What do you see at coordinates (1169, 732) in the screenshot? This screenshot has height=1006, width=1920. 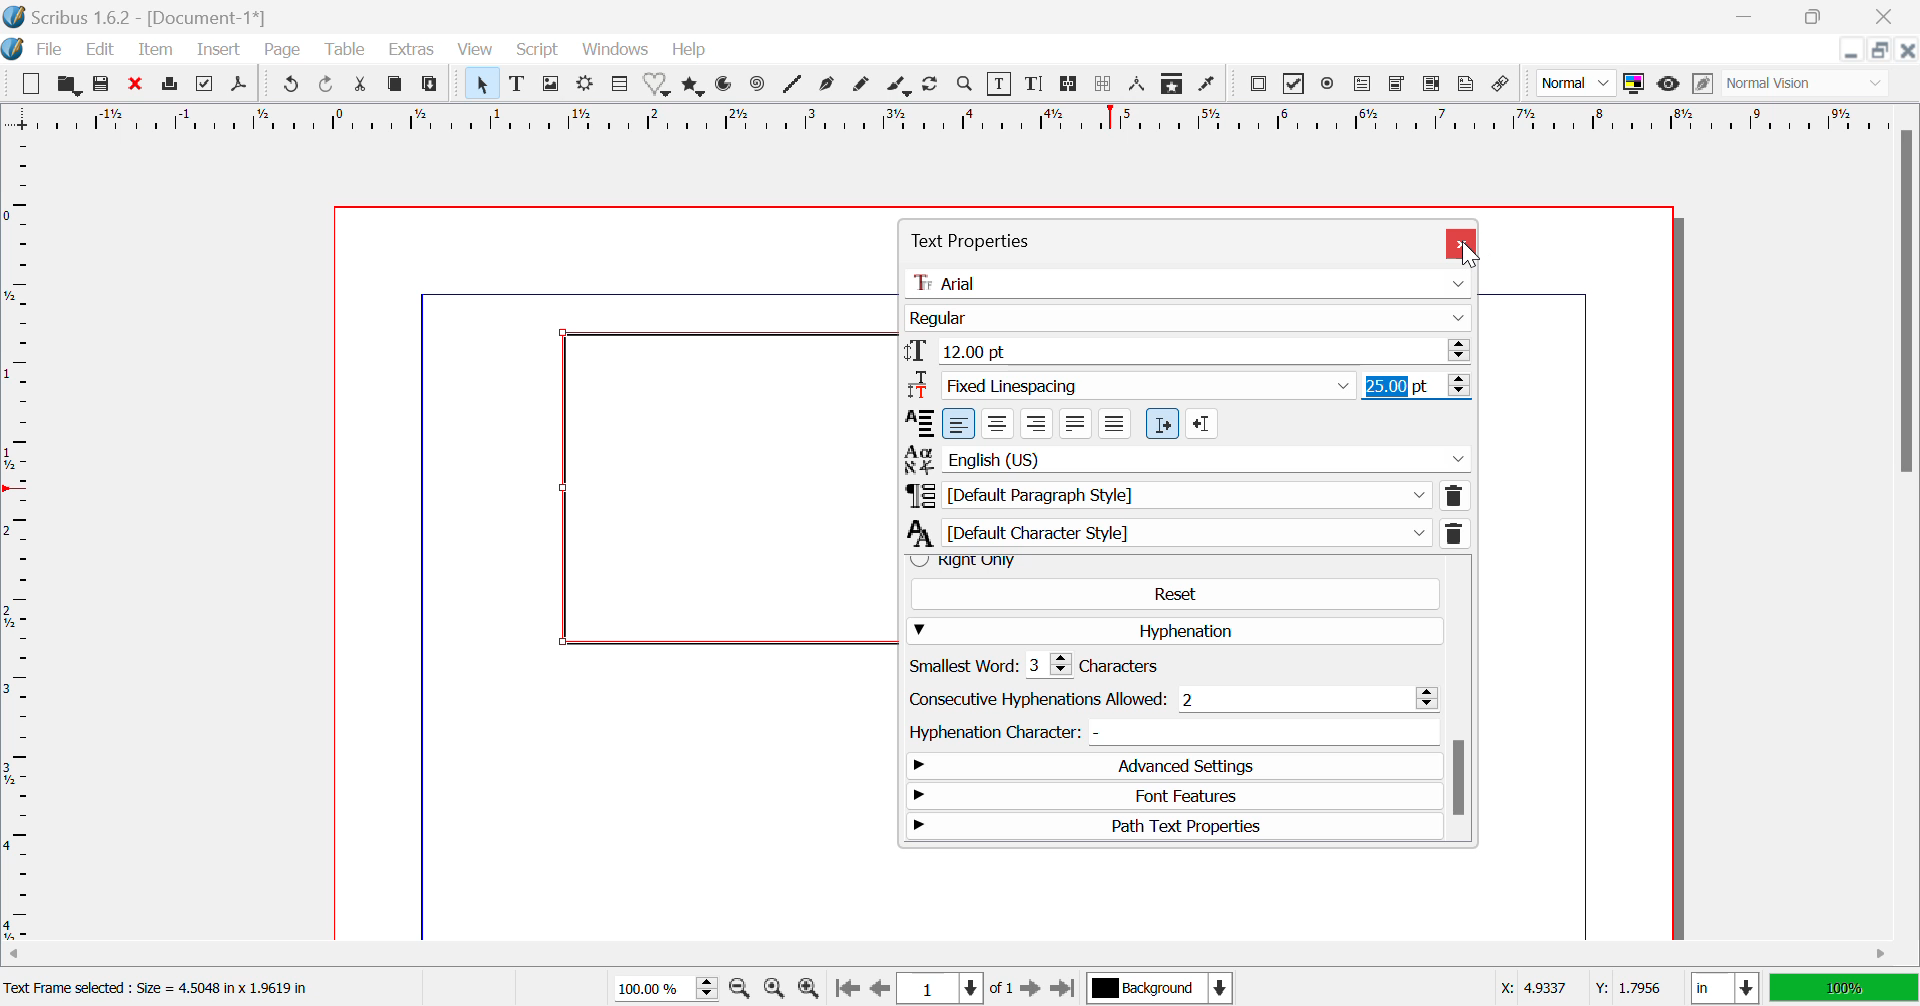 I see `Hyphenation Character` at bounding box center [1169, 732].